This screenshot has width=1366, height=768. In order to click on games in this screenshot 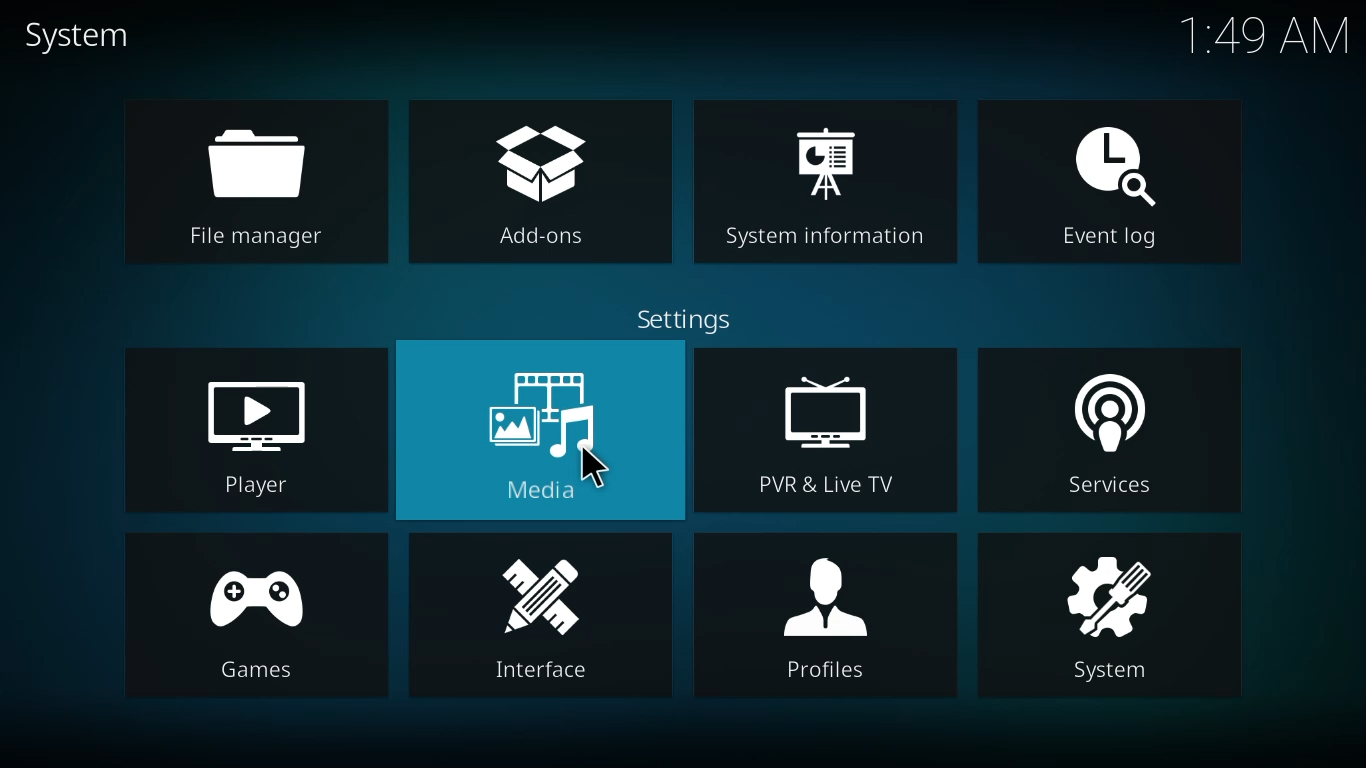, I will do `click(251, 622)`.